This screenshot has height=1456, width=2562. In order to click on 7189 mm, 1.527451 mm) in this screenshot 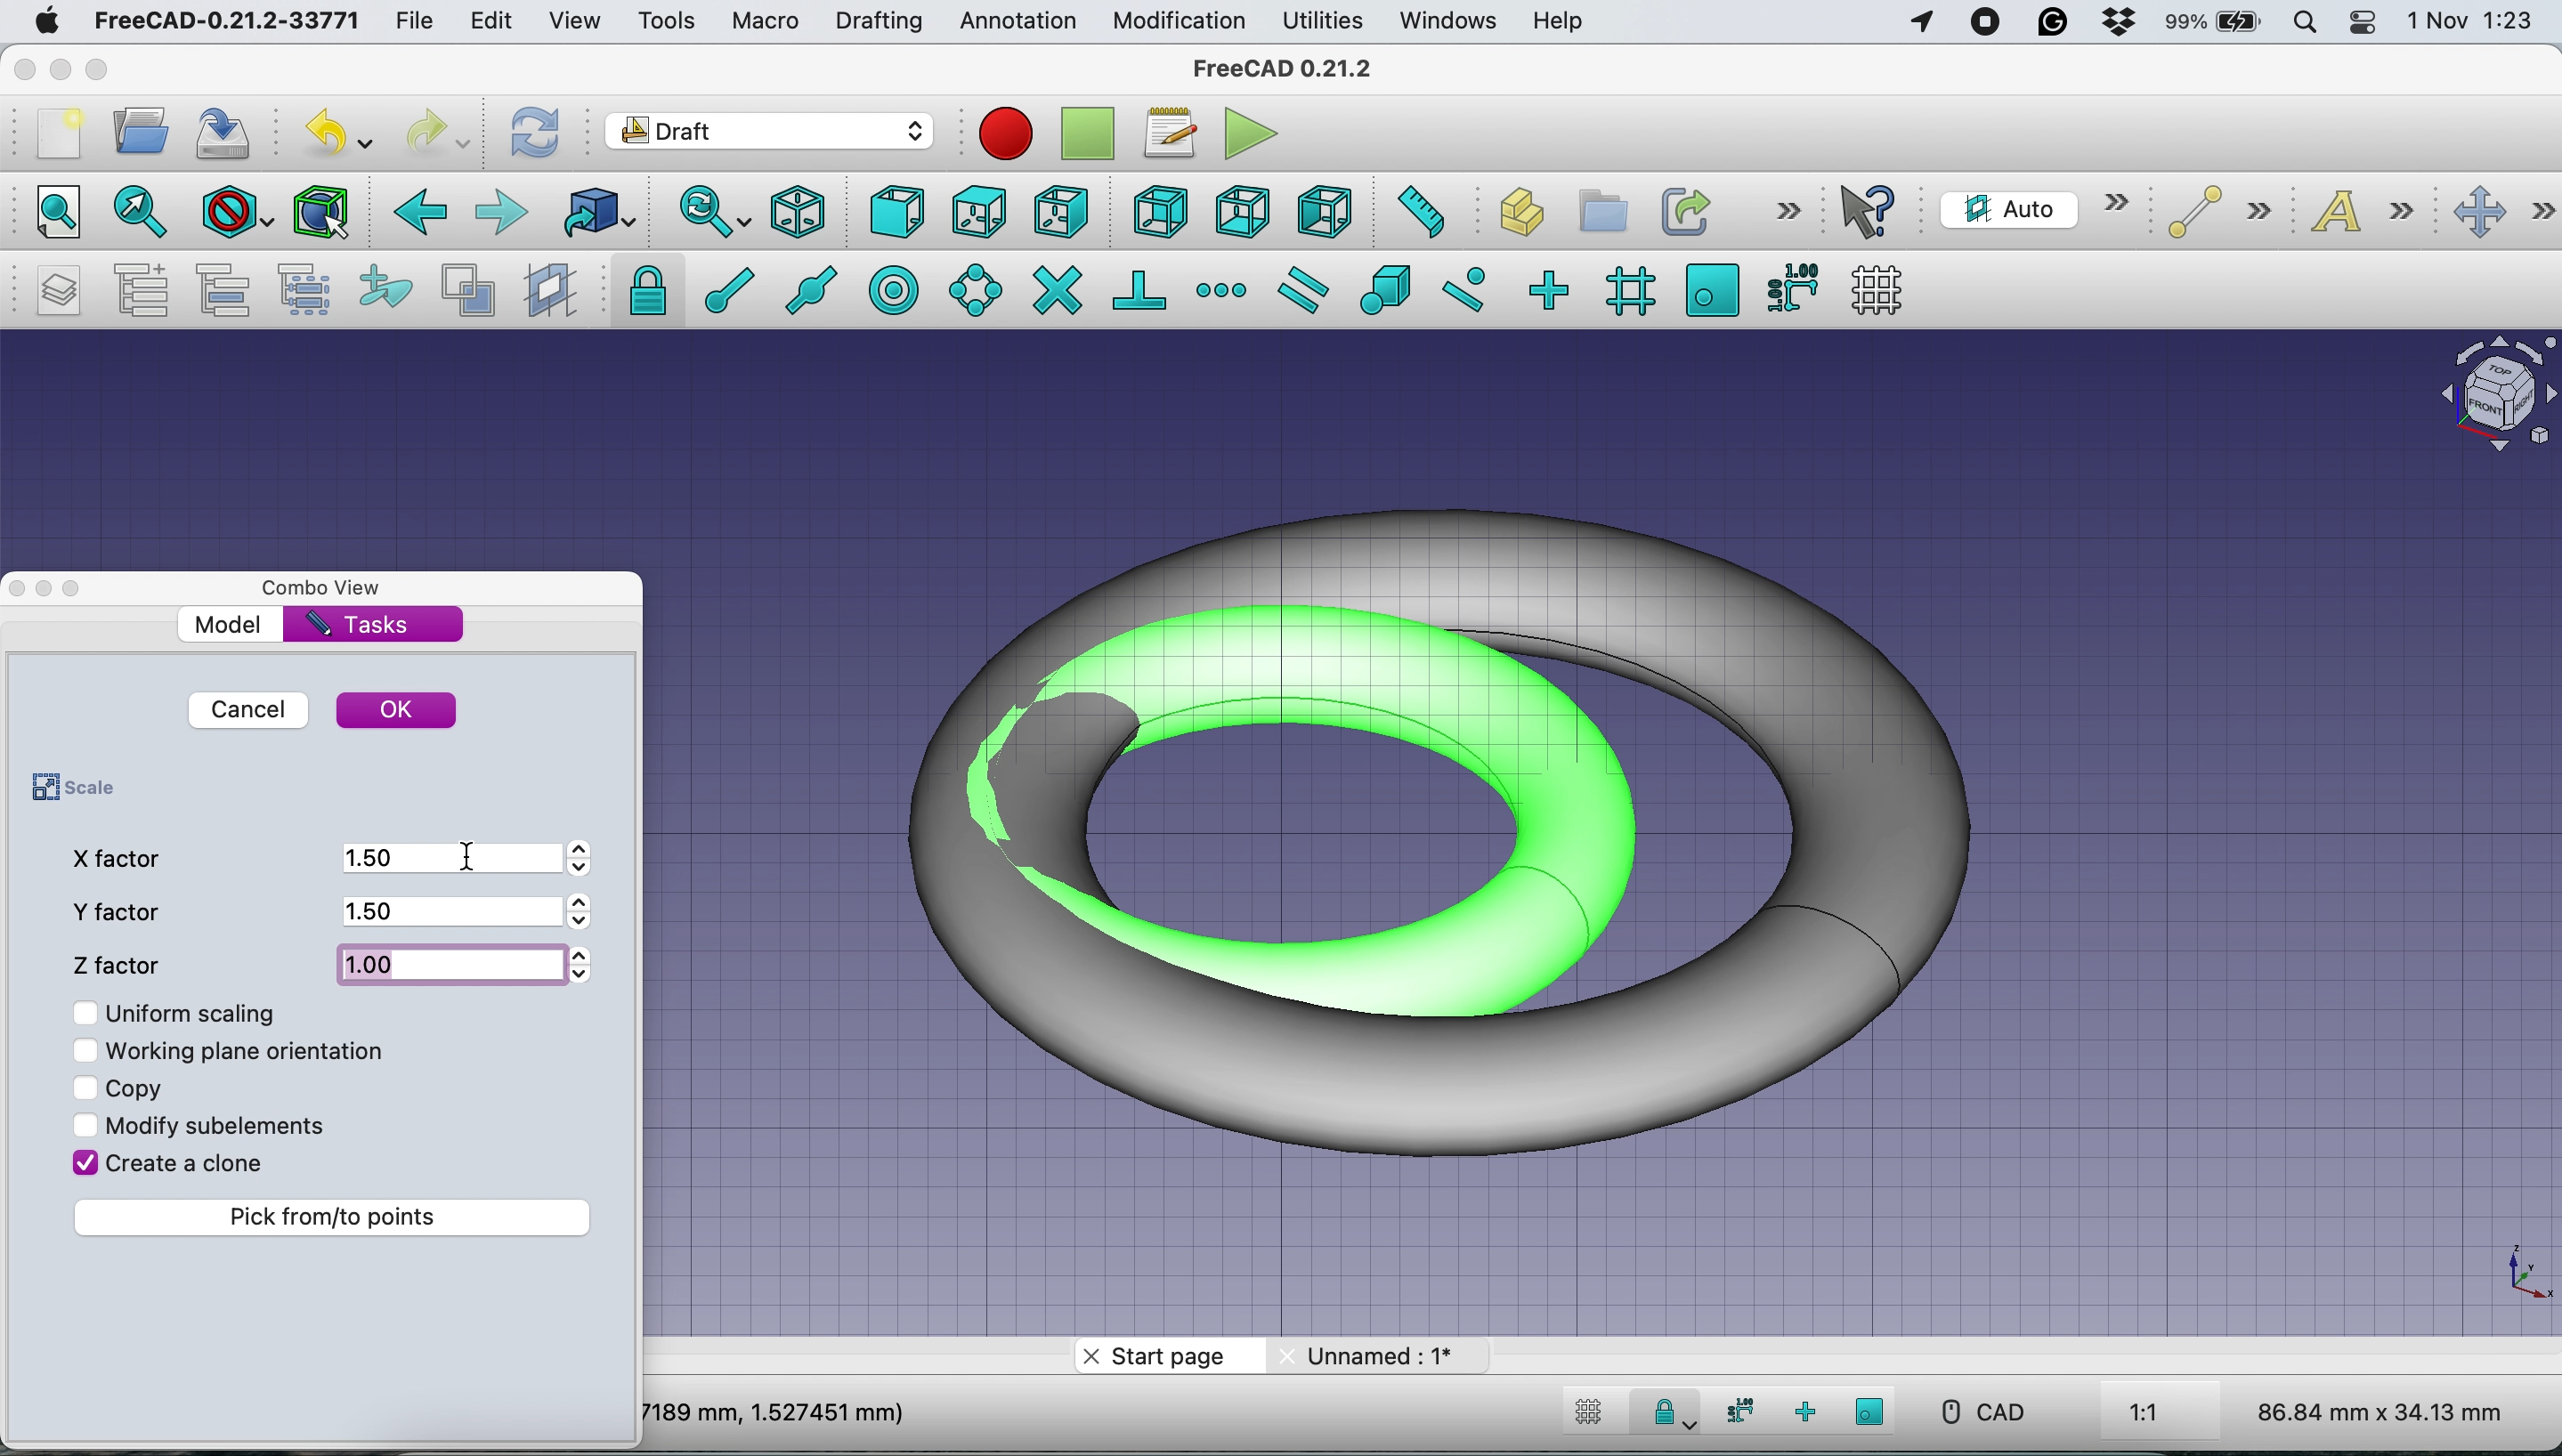, I will do `click(776, 1411)`.